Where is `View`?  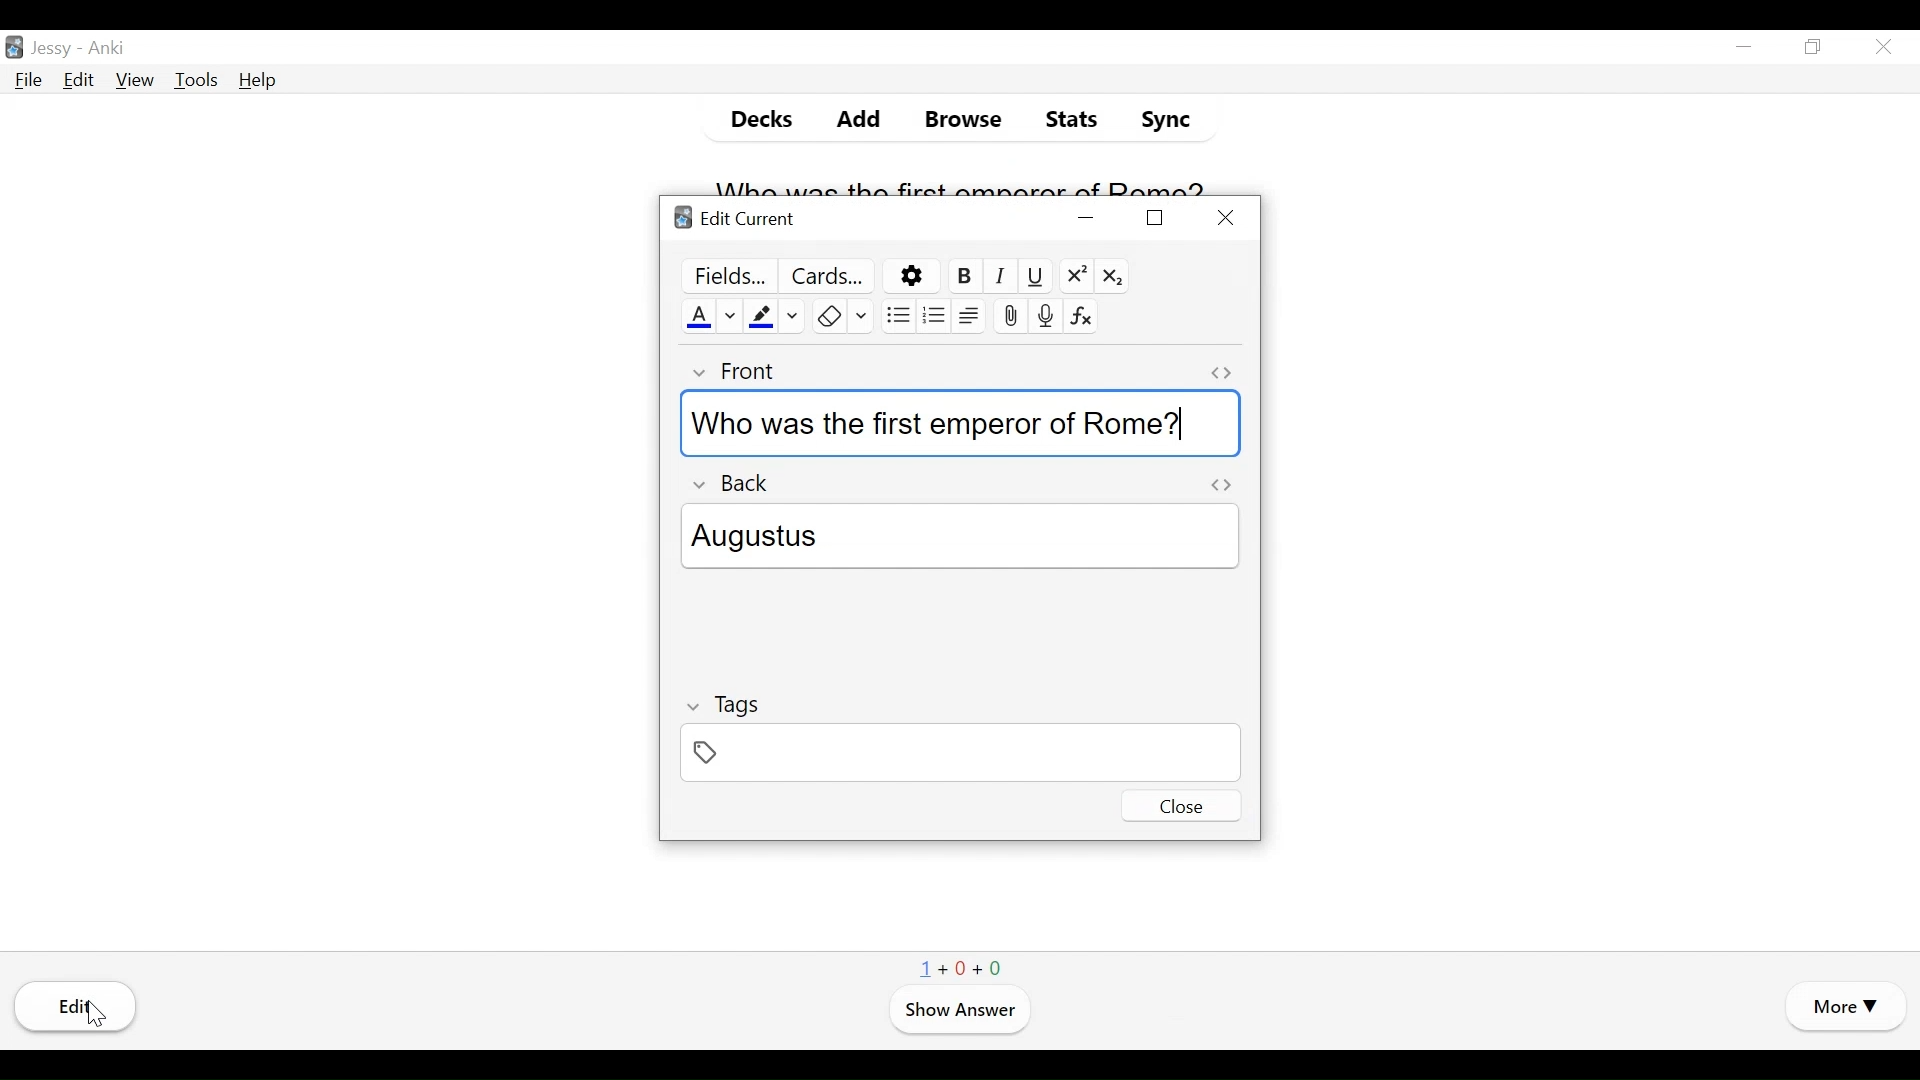
View is located at coordinates (133, 80).